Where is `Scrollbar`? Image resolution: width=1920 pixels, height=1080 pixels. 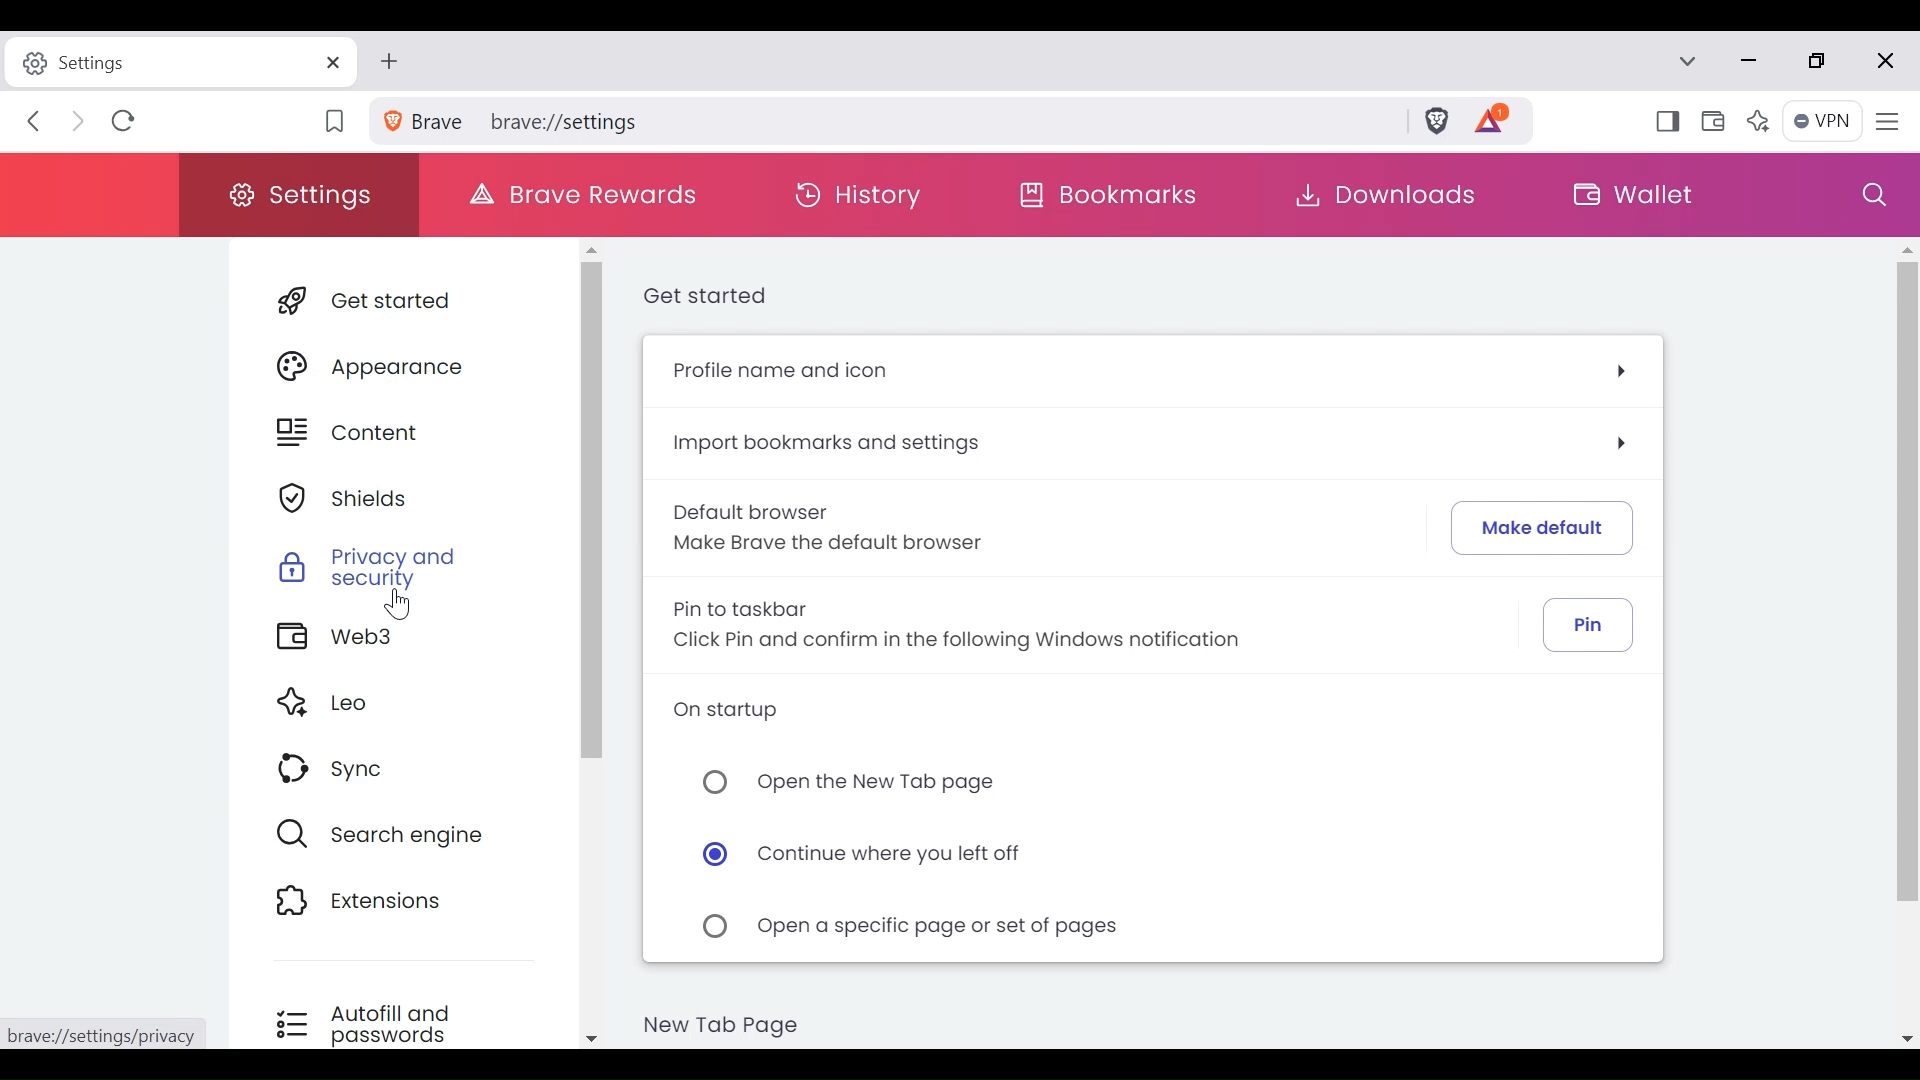
Scrollbar is located at coordinates (590, 510).